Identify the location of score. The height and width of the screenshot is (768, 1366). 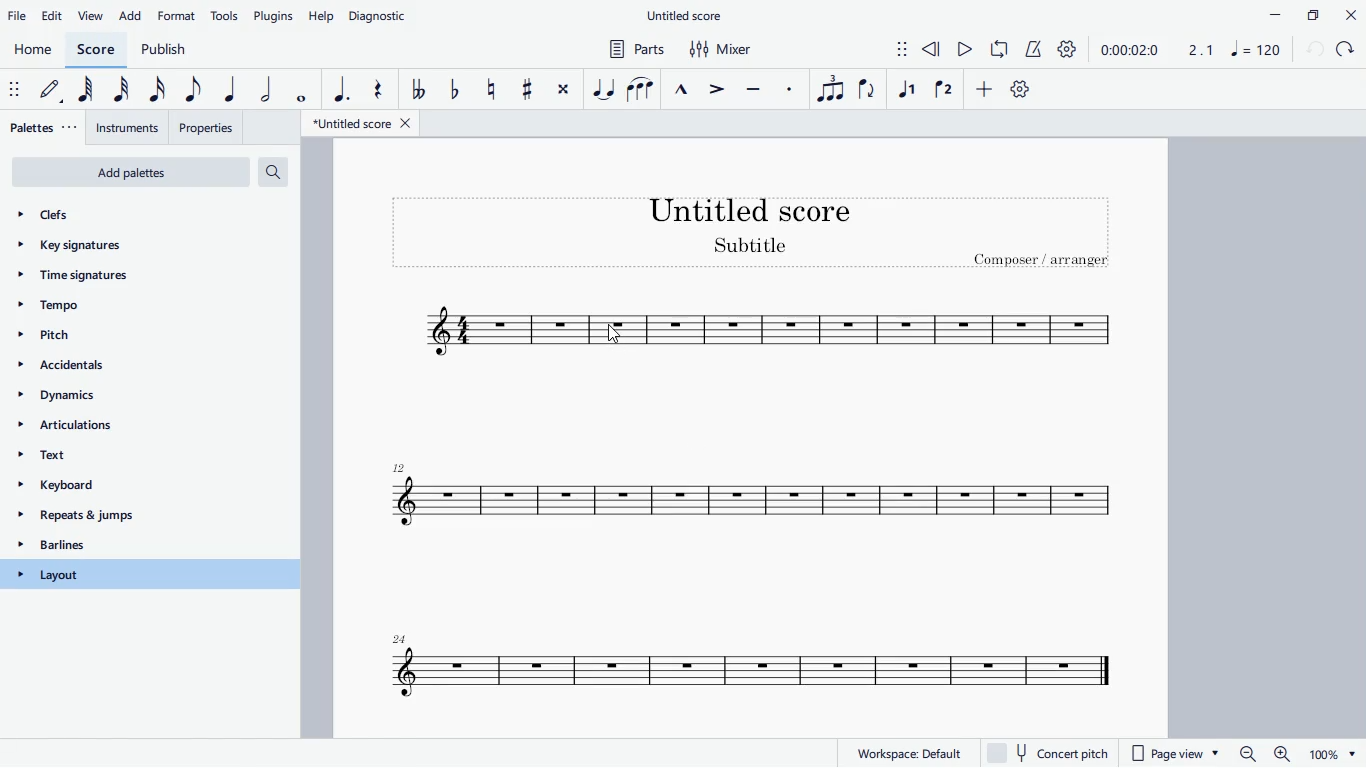
(99, 49).